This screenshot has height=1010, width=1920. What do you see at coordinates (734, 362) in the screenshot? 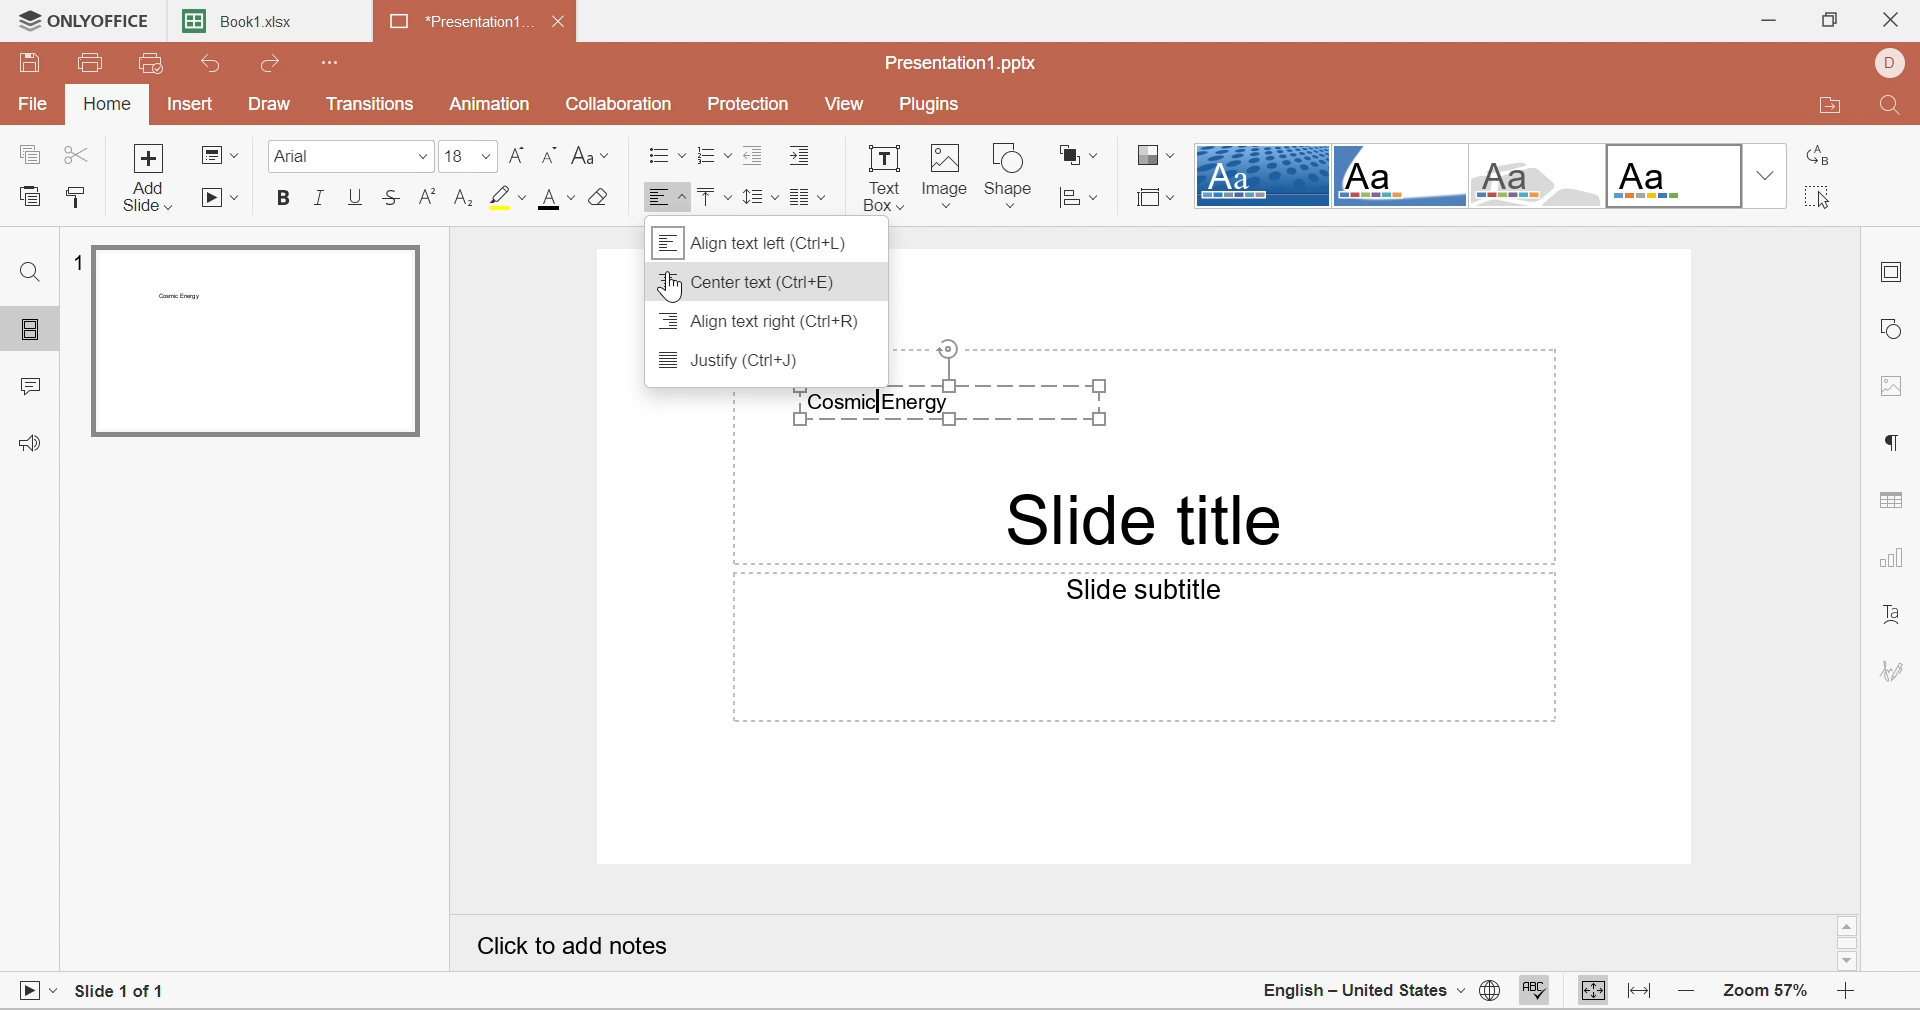
I see `Justify (Ctrl+J)` at bounding box center [734, 362].